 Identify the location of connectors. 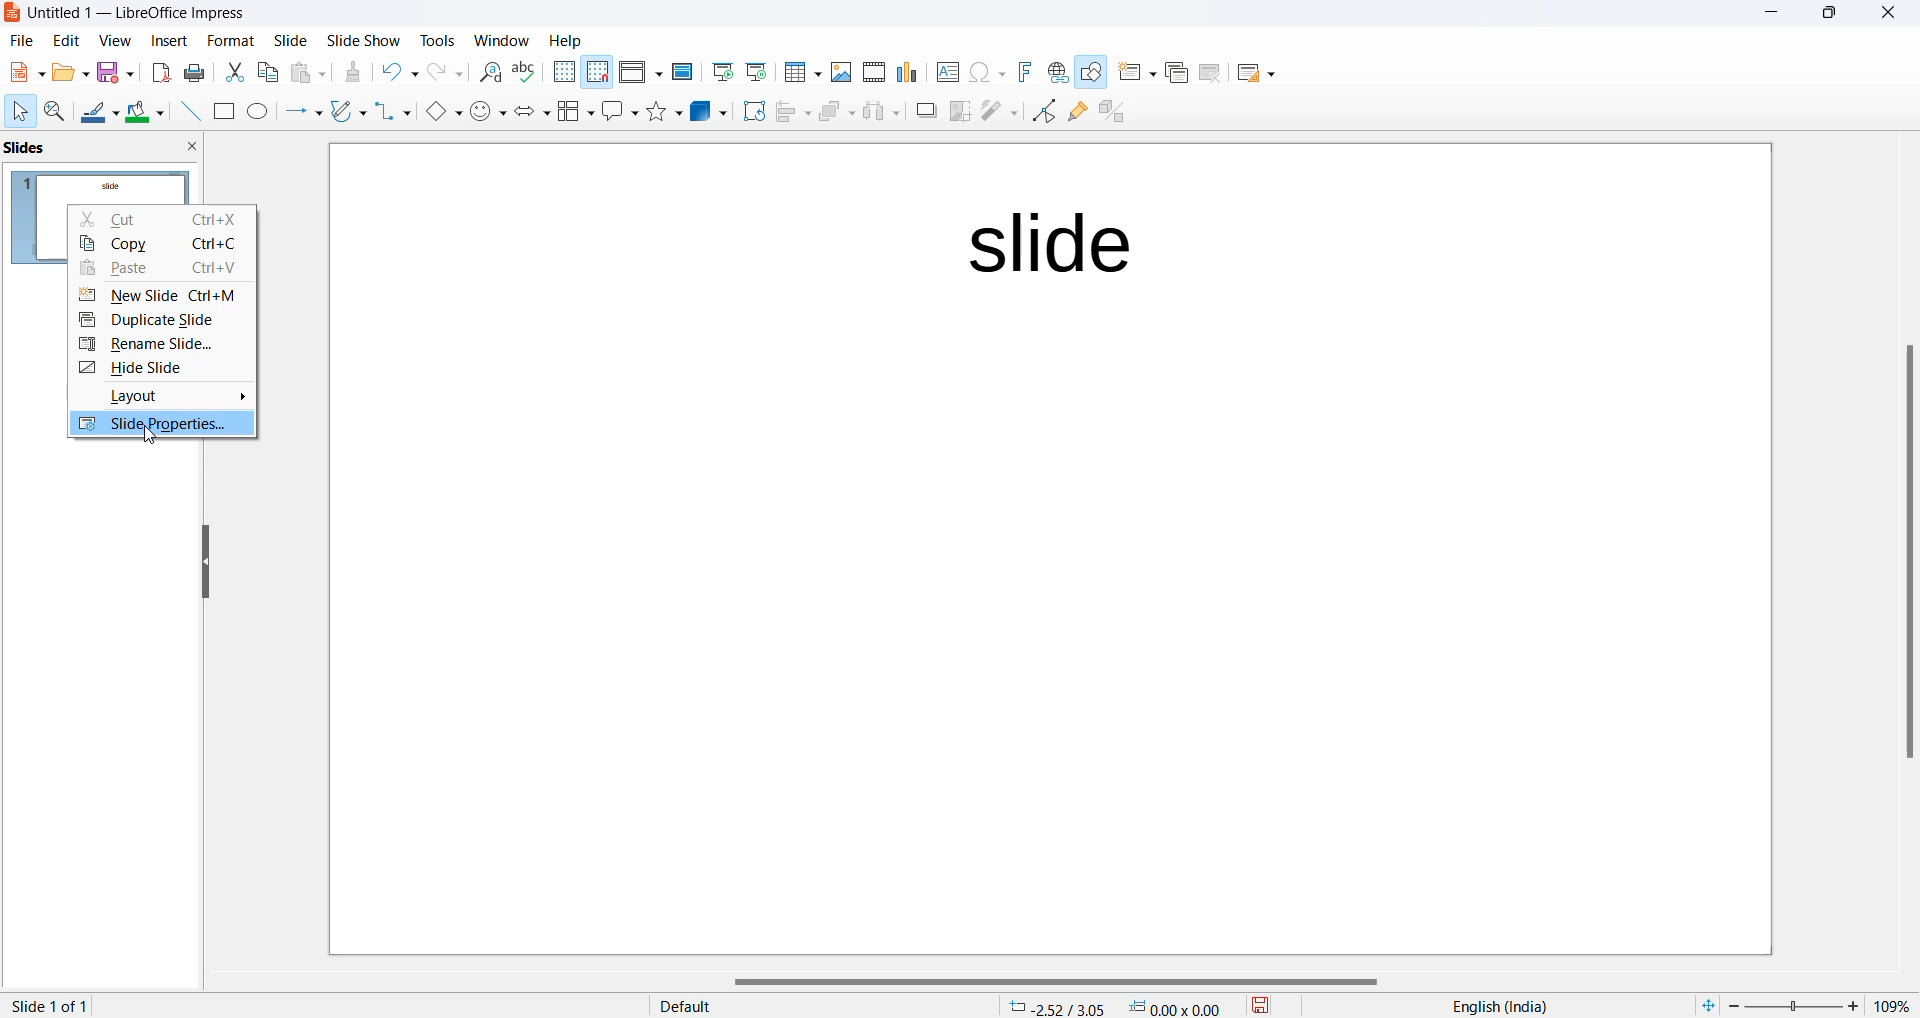
(394, 113).